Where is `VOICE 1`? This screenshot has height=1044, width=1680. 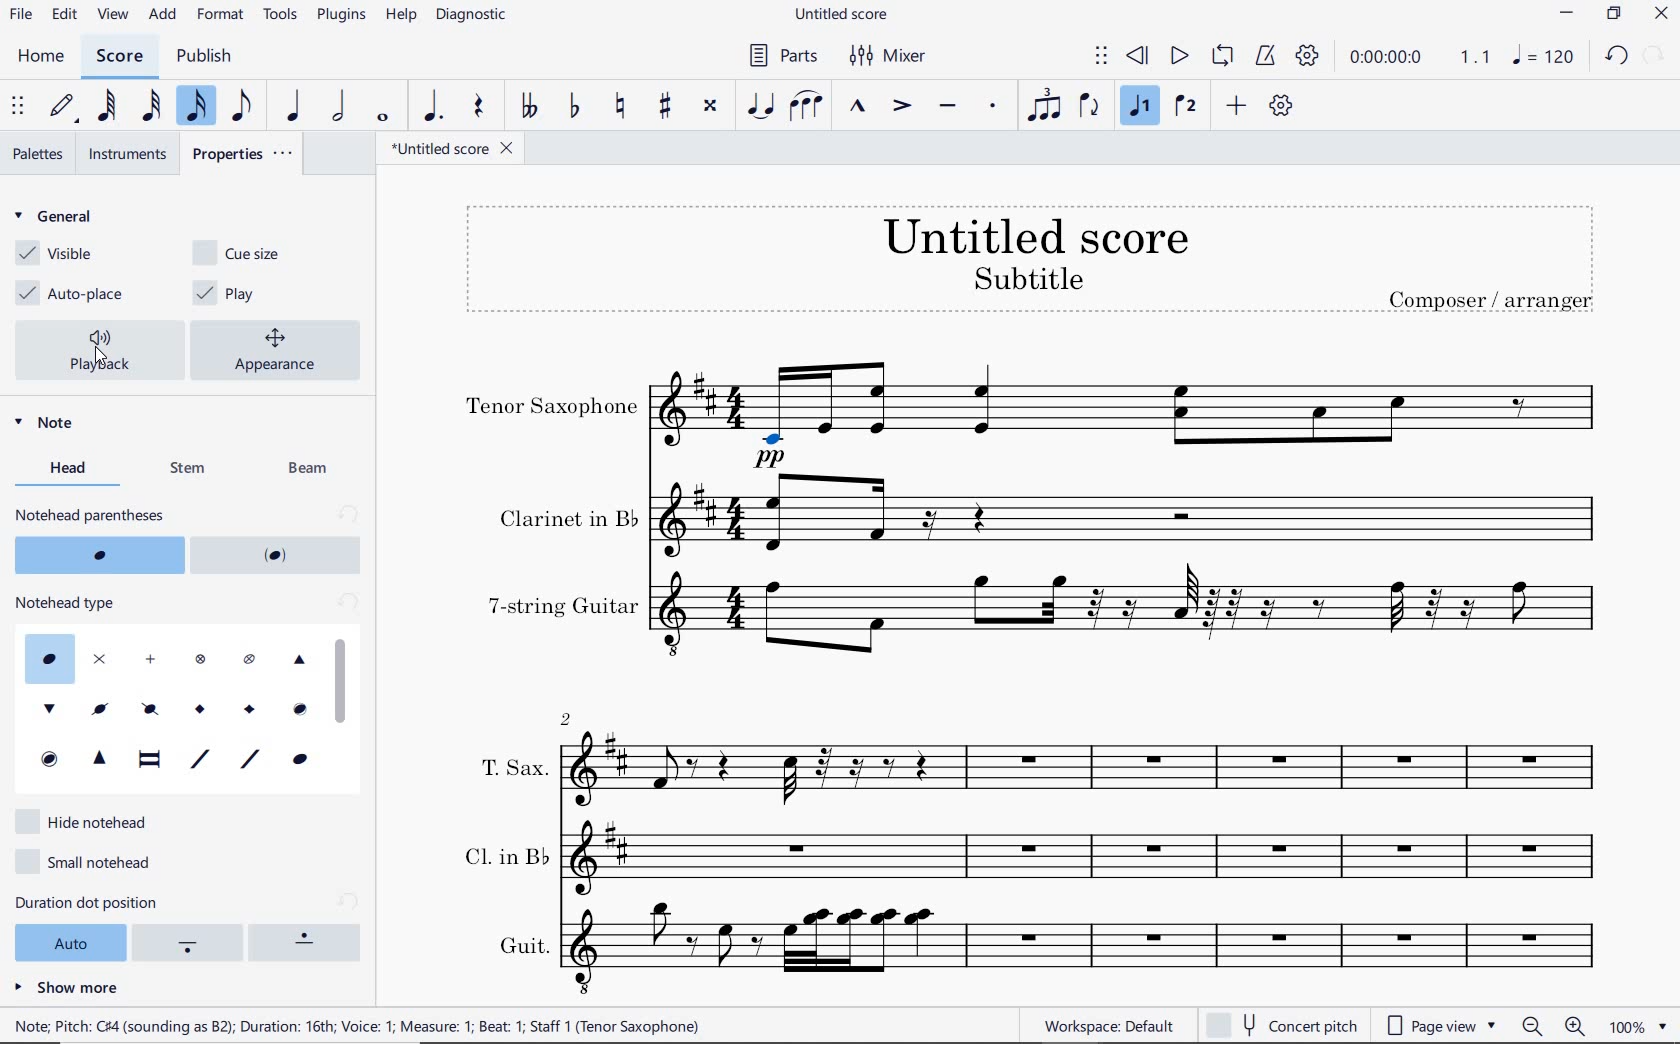
VOICE 1 is located at coordinates (1143, 107).